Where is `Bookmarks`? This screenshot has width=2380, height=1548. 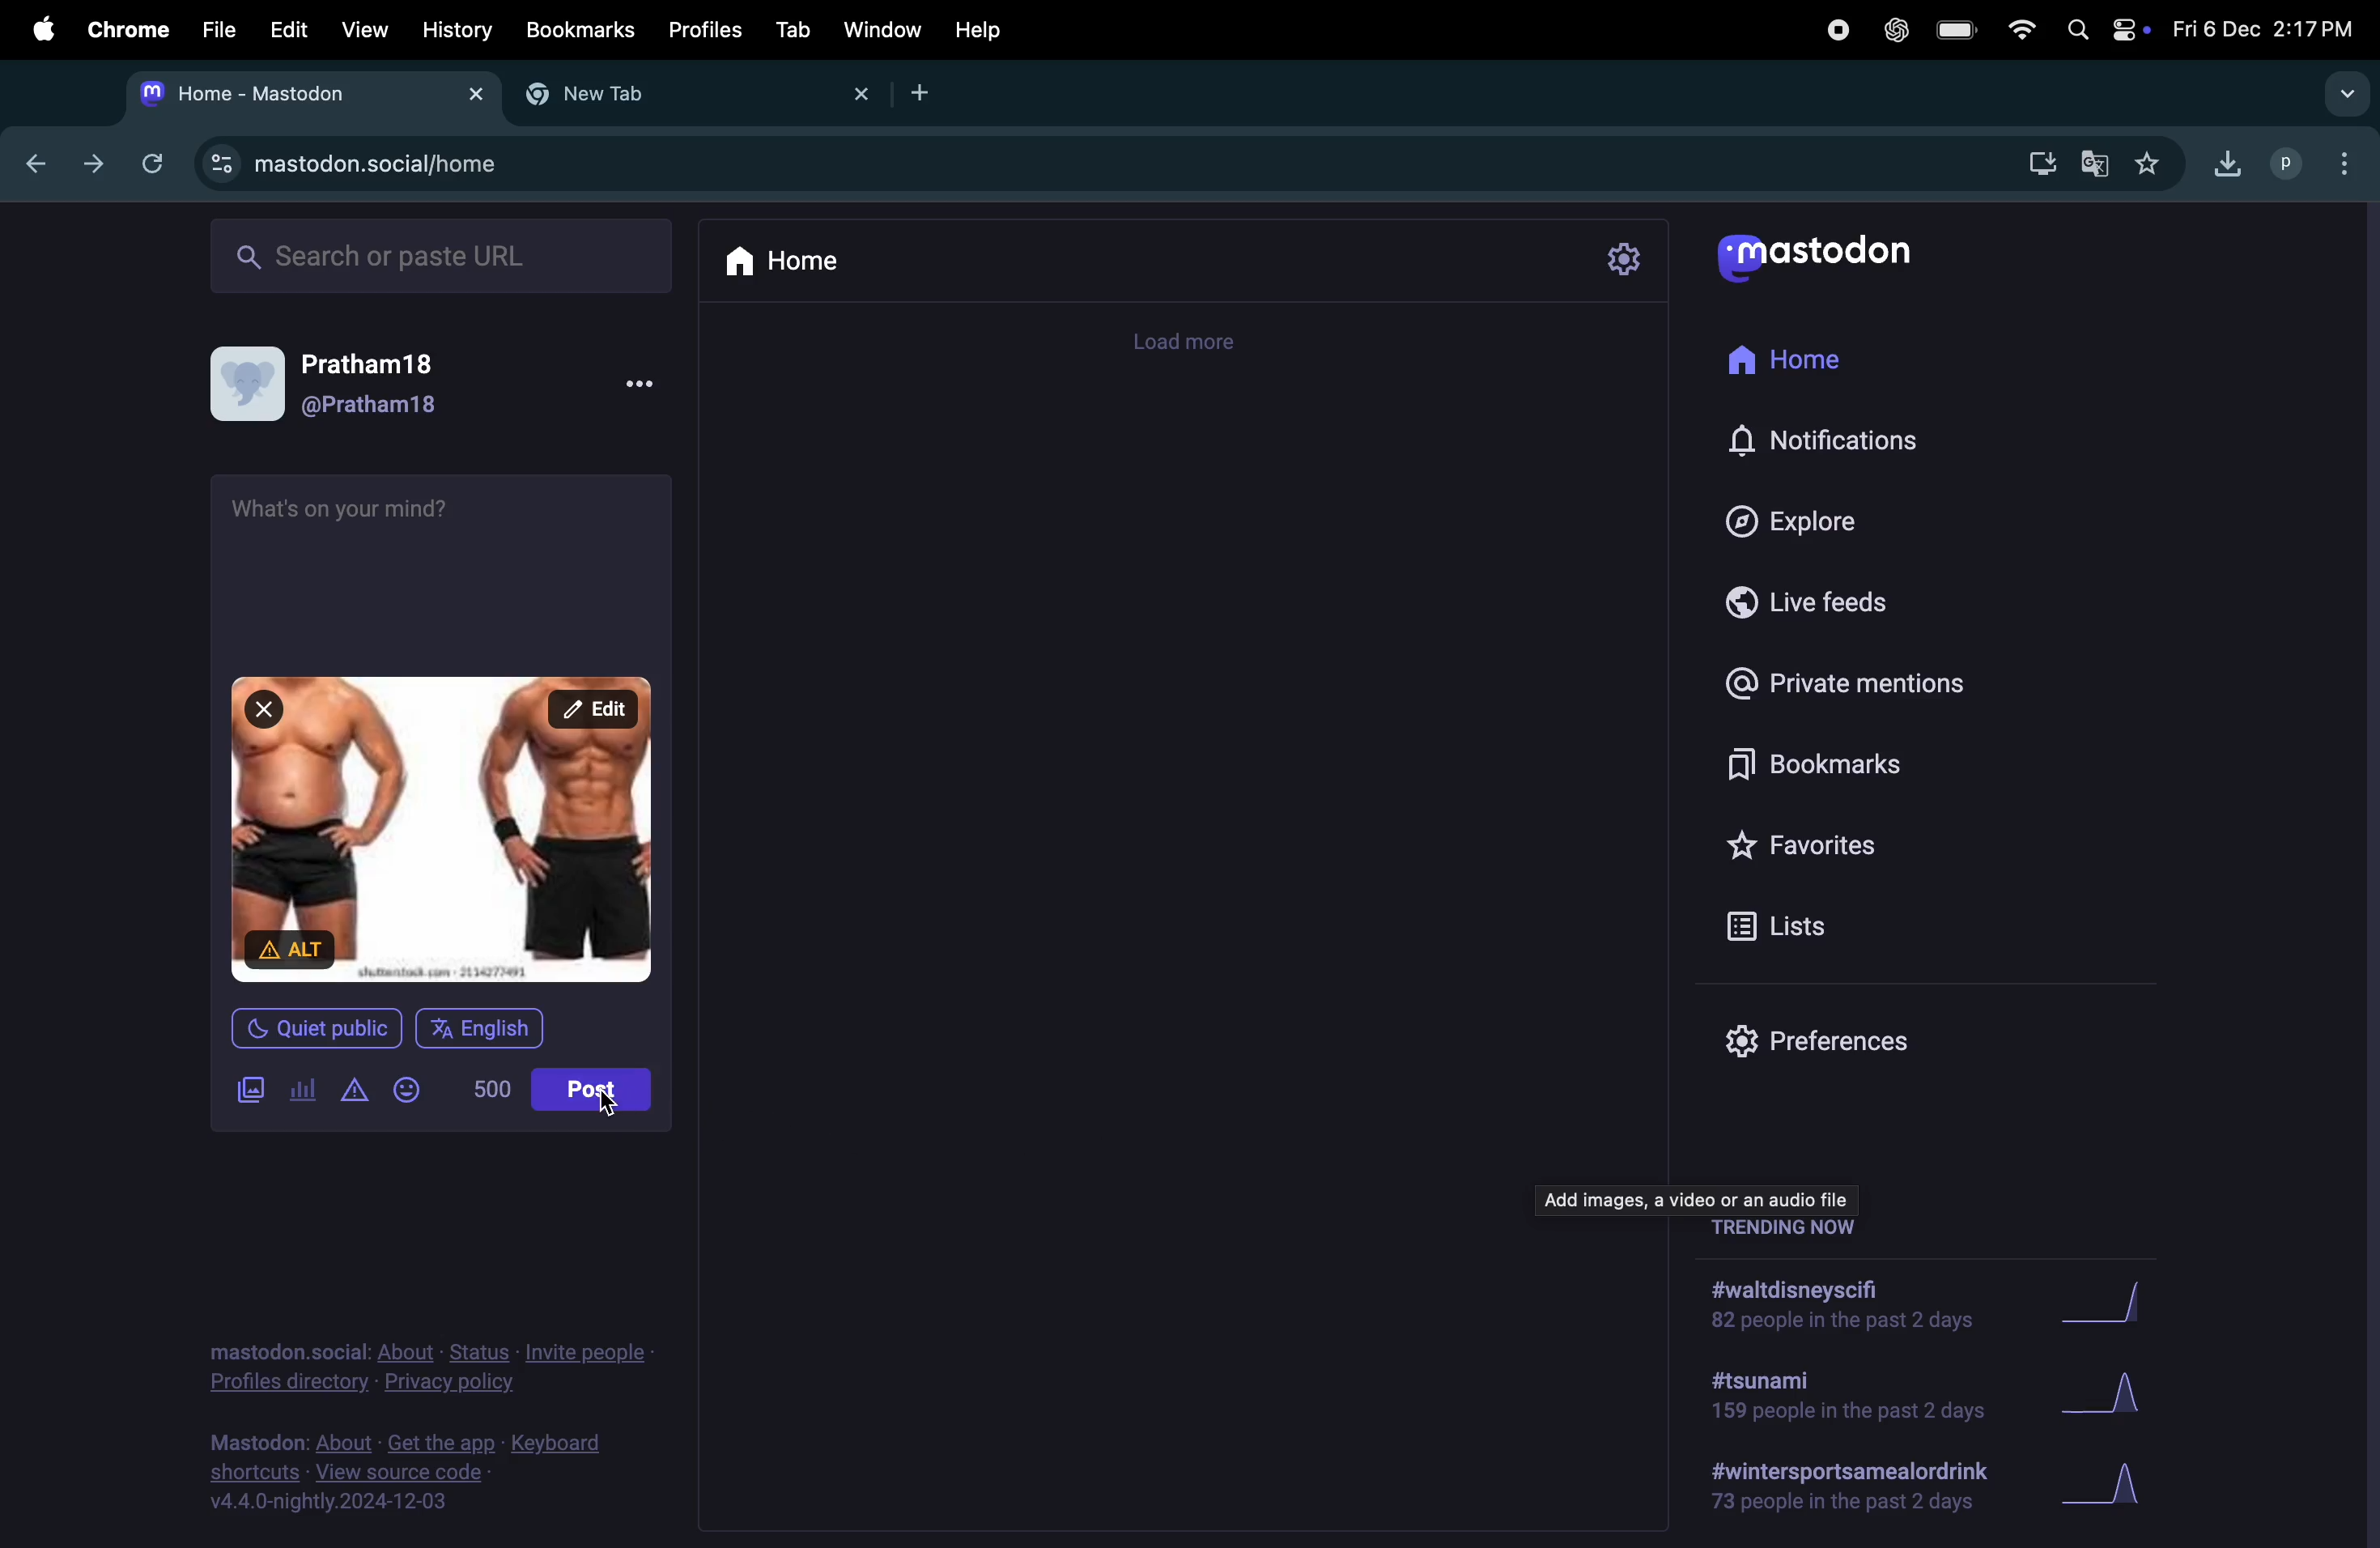 Bookmarks is located at coordinates (1808, 767).